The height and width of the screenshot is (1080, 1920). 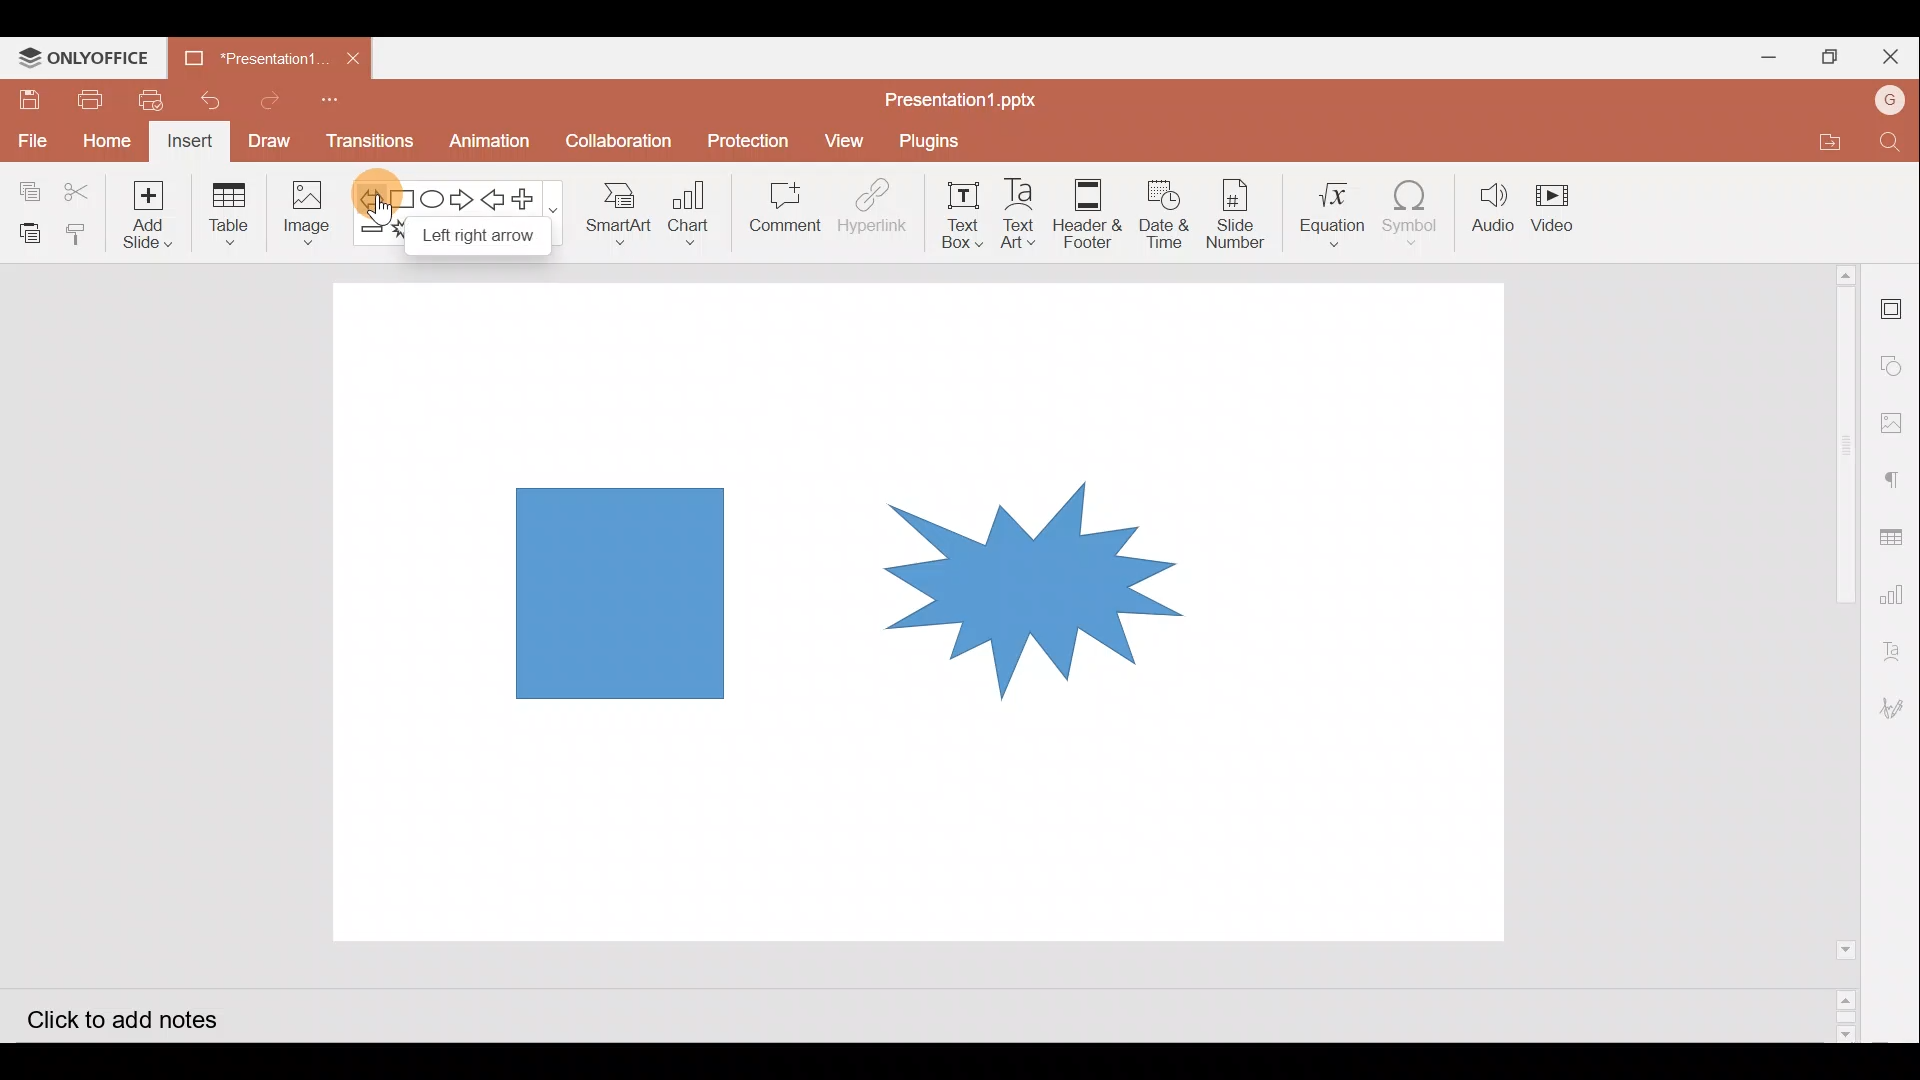 I want to click on Minimize, so click(x=1760, y=56).